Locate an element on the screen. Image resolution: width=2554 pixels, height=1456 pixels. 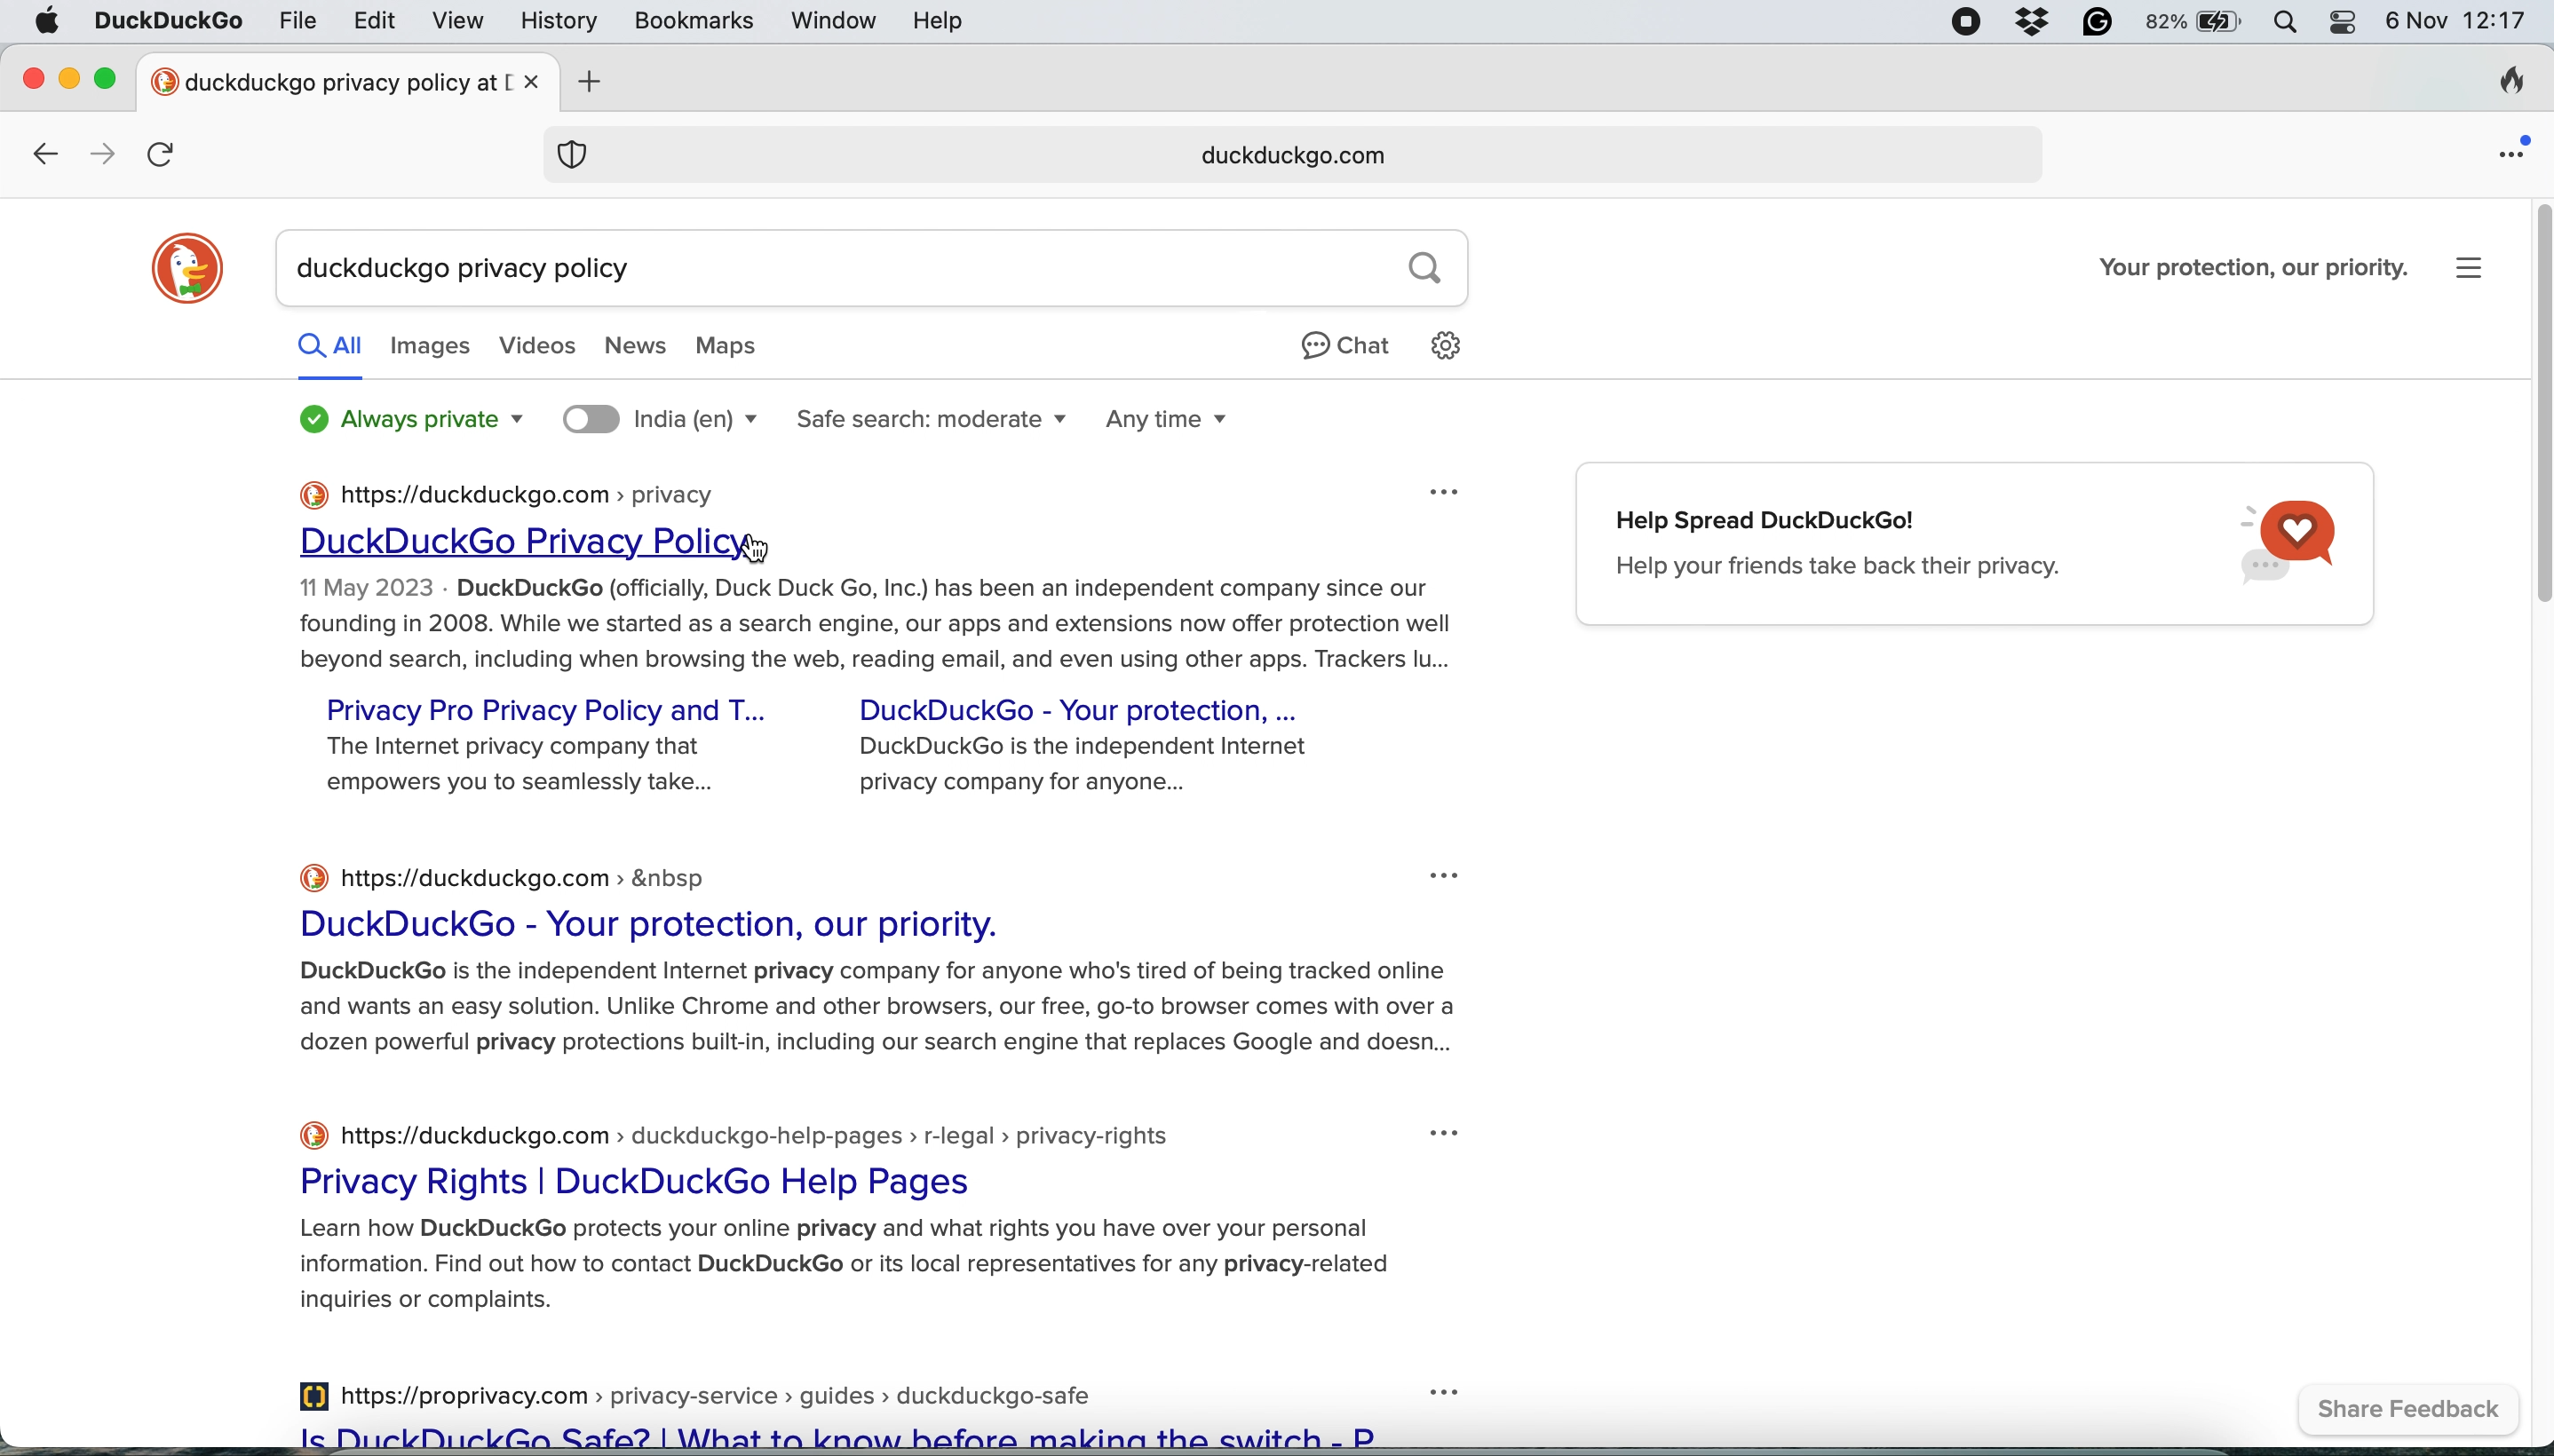
file is located at coordinates (301, 20).